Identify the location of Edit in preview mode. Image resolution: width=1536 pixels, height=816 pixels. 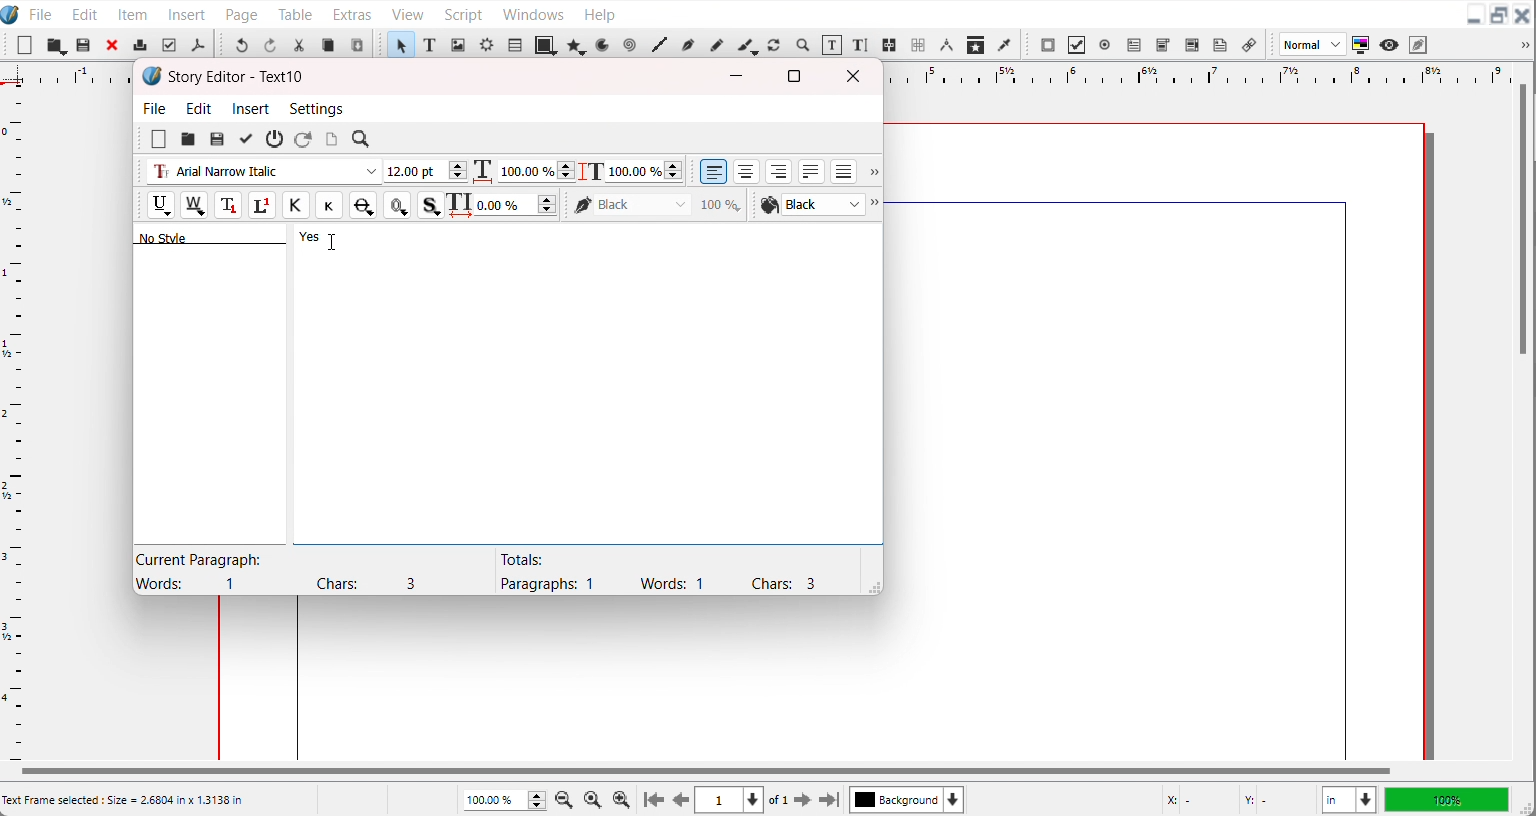
(1419, 44).